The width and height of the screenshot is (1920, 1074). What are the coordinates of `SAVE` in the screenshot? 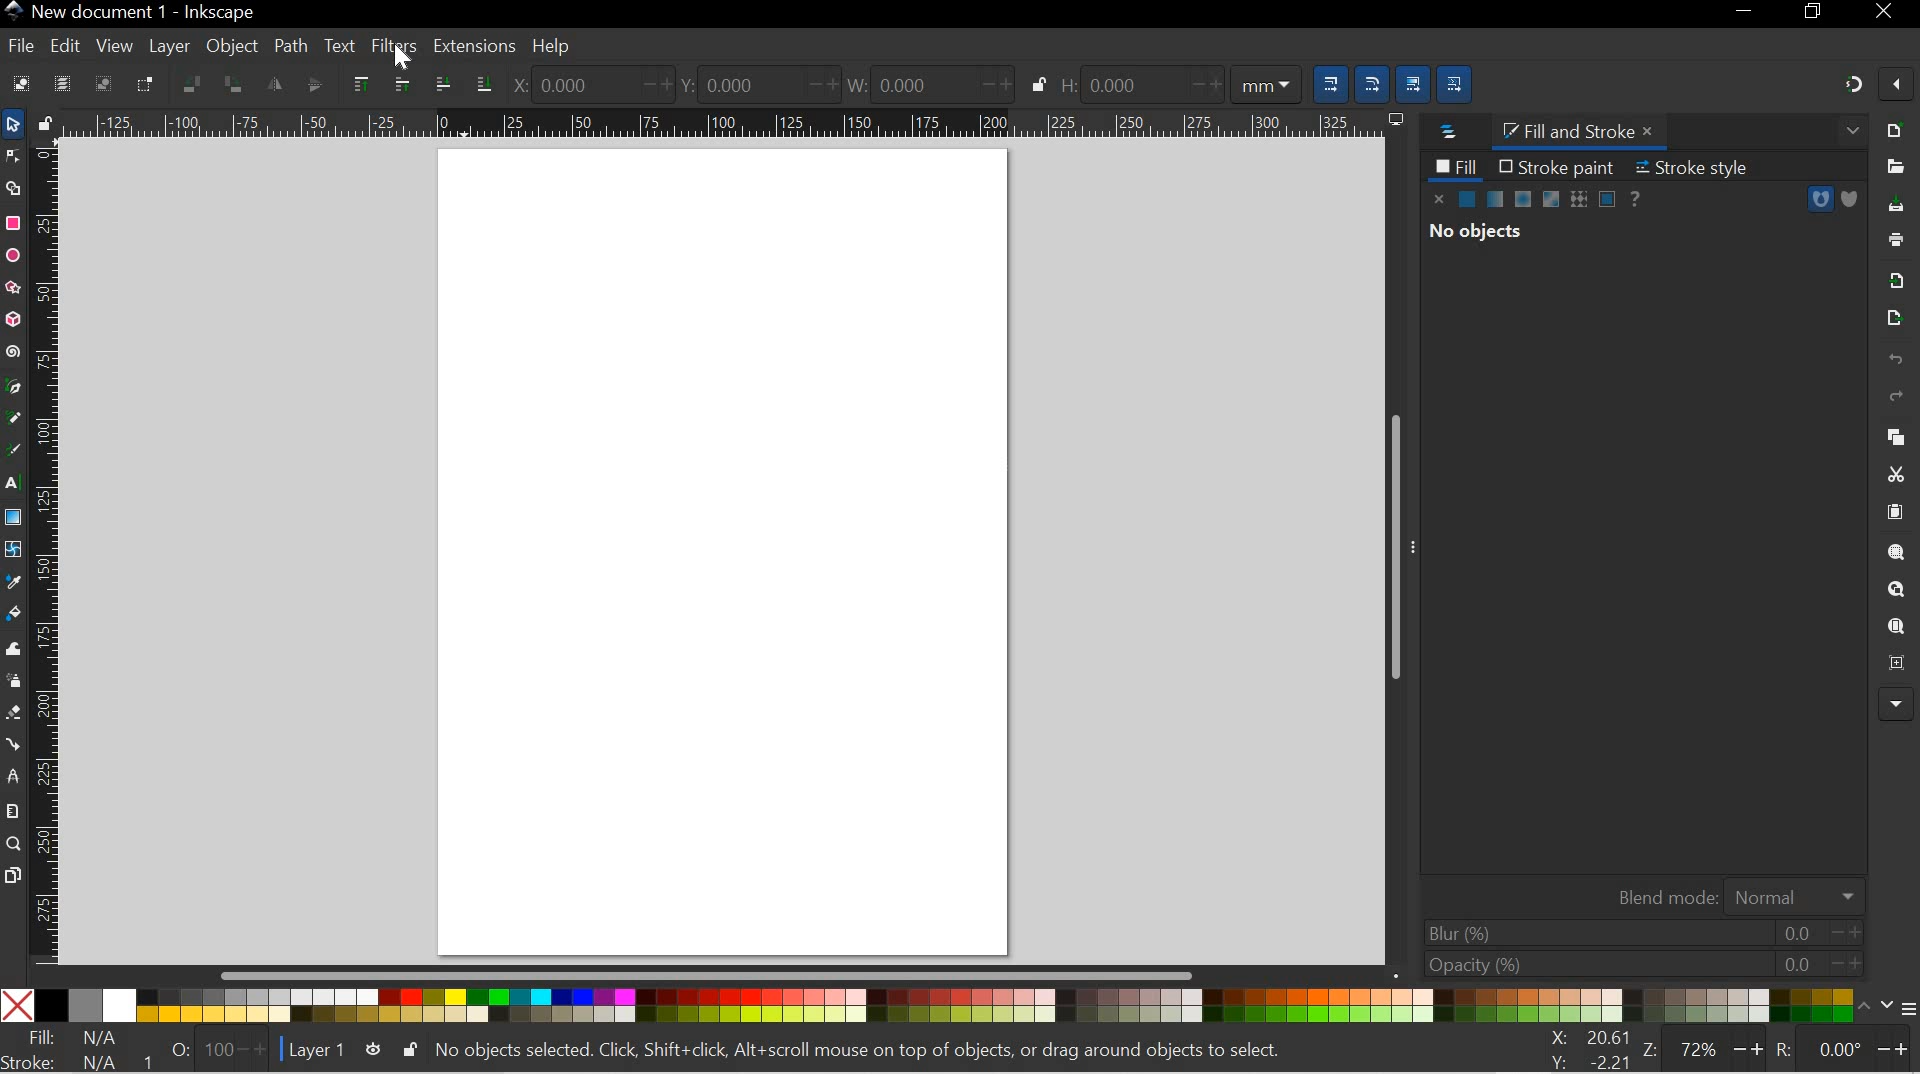 It's located at (1898, 206).